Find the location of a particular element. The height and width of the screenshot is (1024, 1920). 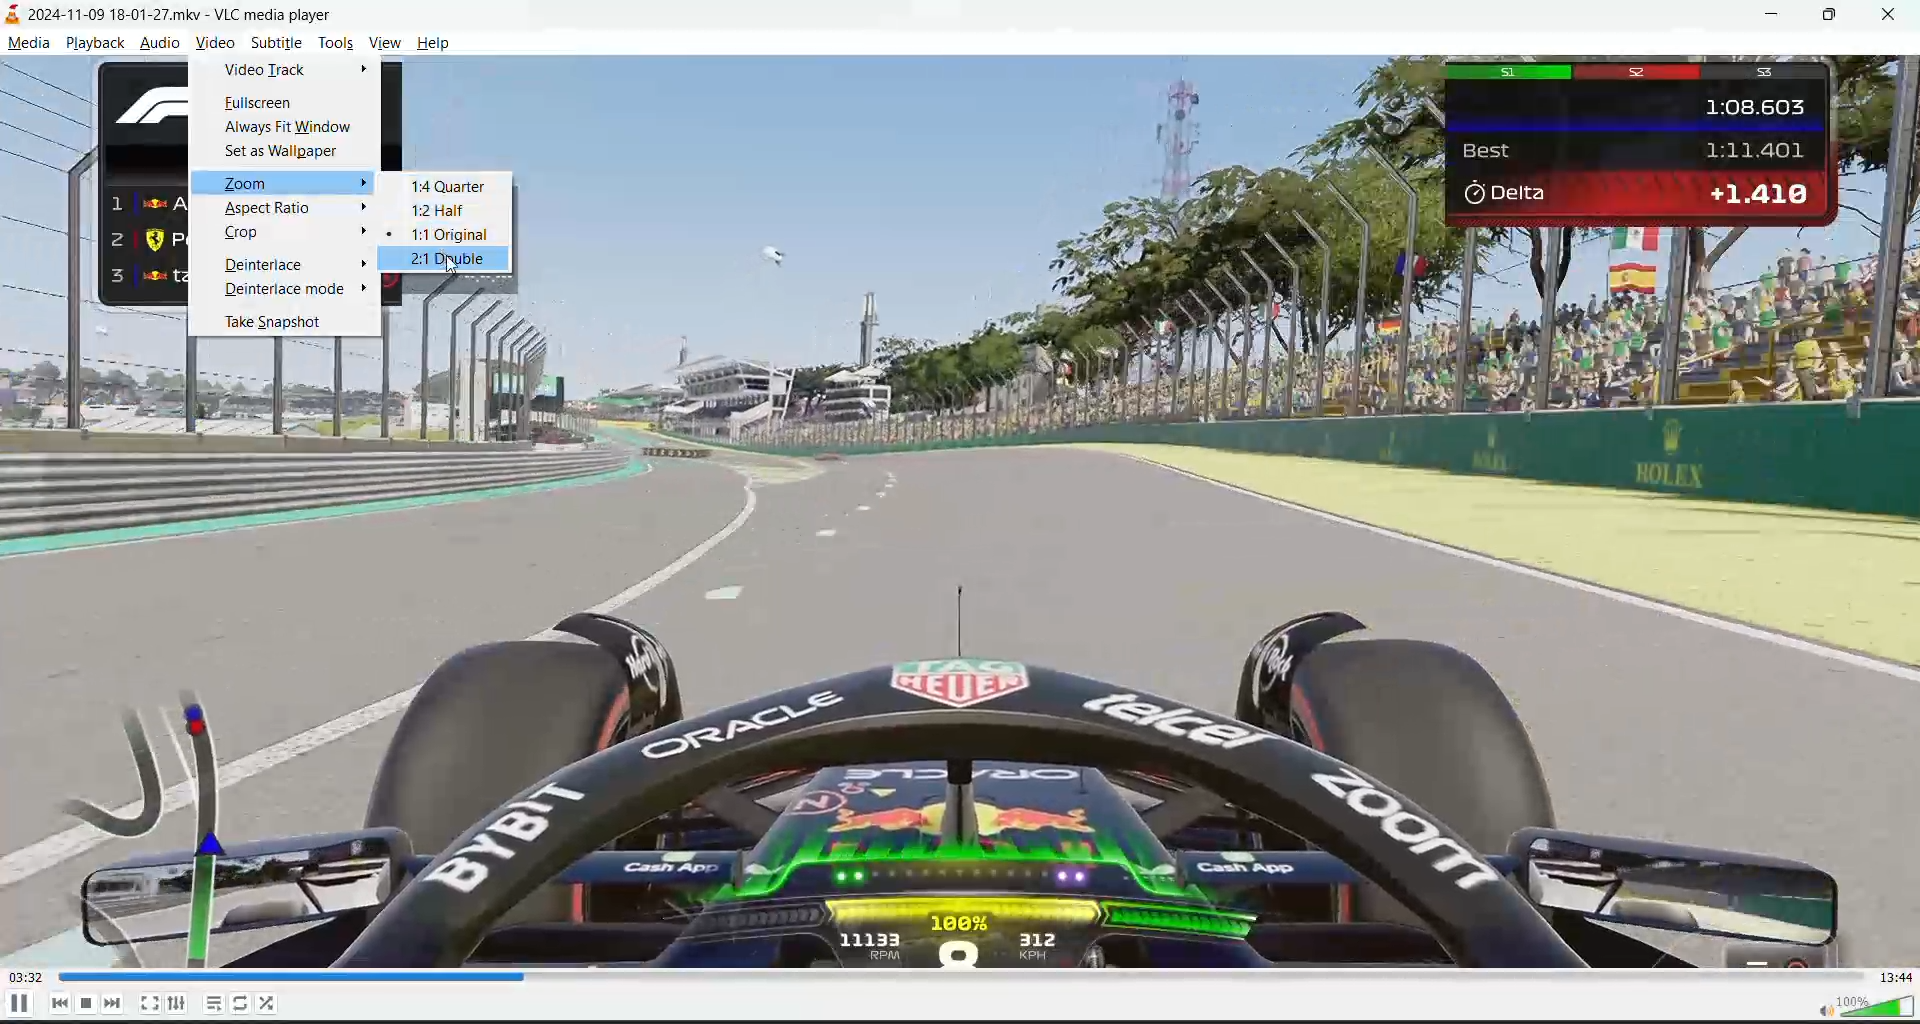

video is located at coordinates (215, 41).